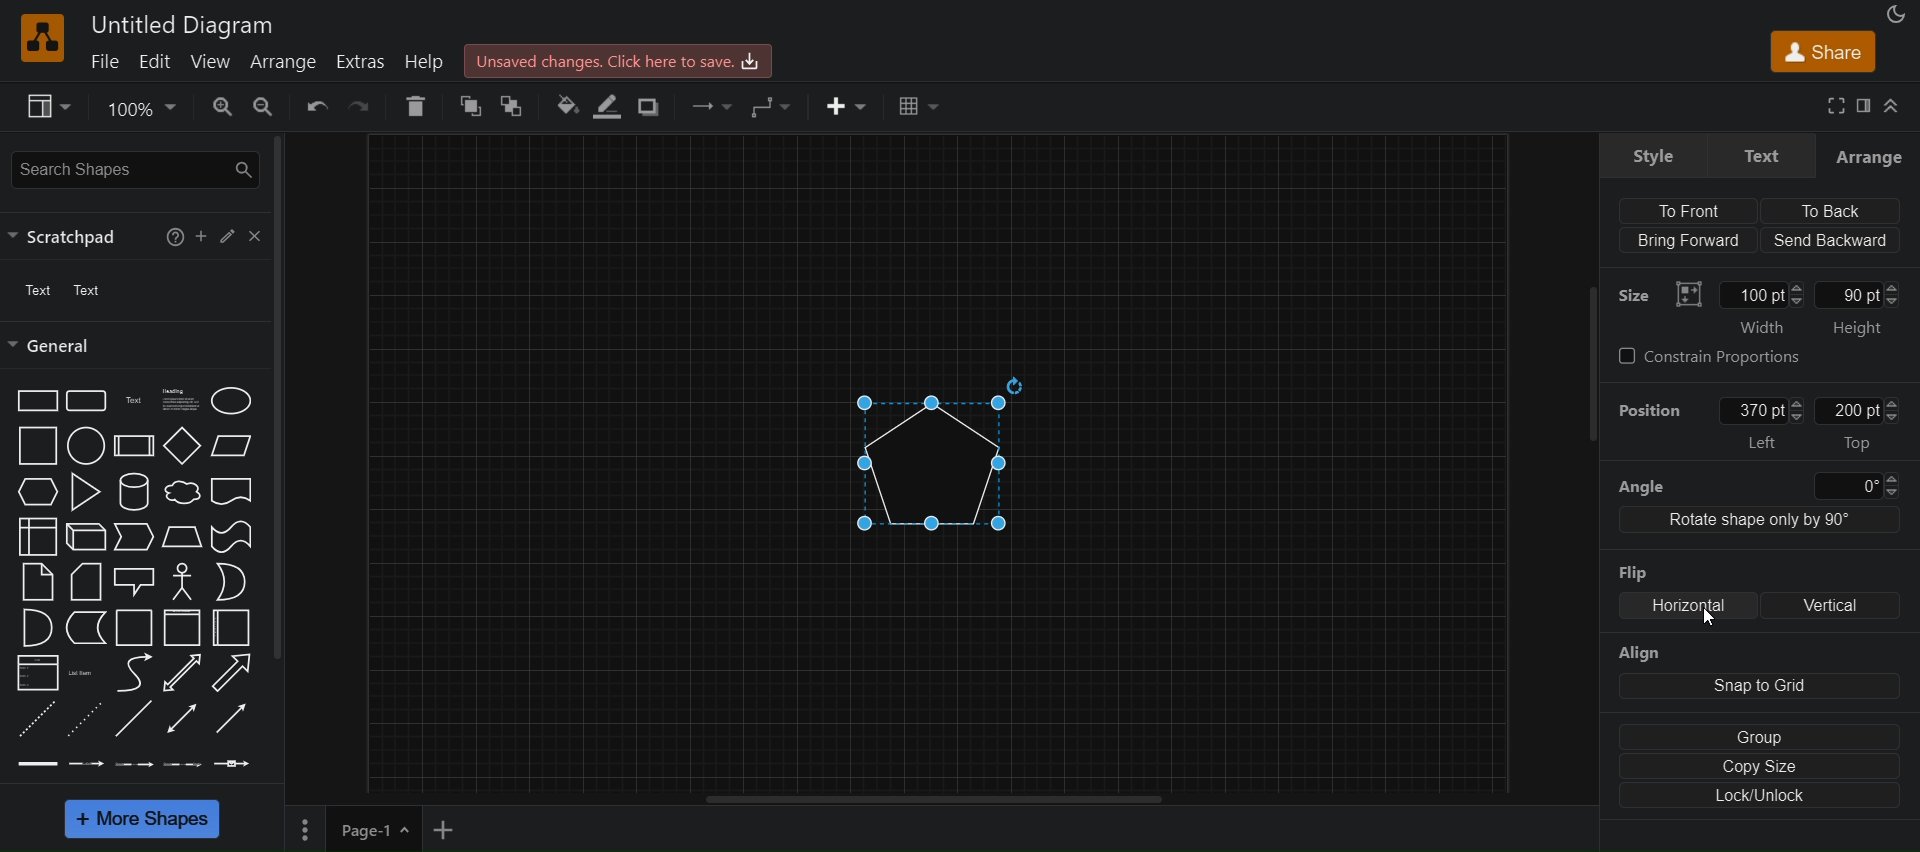 The width and height of the screenshot is (1920, 852). What do you see at coordinates (444, 830) in the screenshot?
I see `add new page` at bounding box center [444, 830].